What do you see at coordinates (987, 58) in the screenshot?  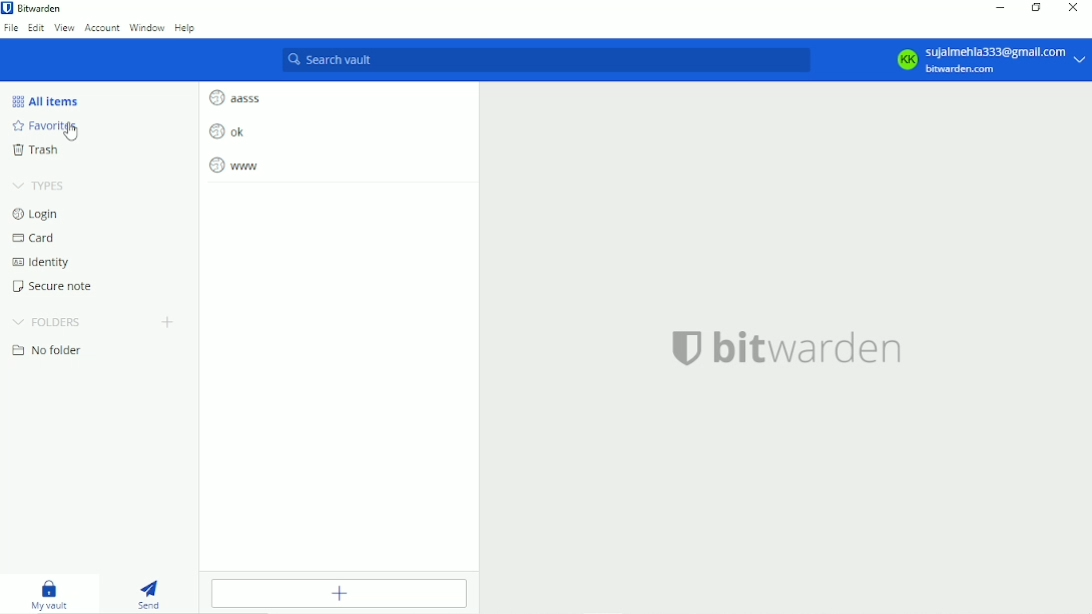 I see `Account` at bounding box center [987, 58].